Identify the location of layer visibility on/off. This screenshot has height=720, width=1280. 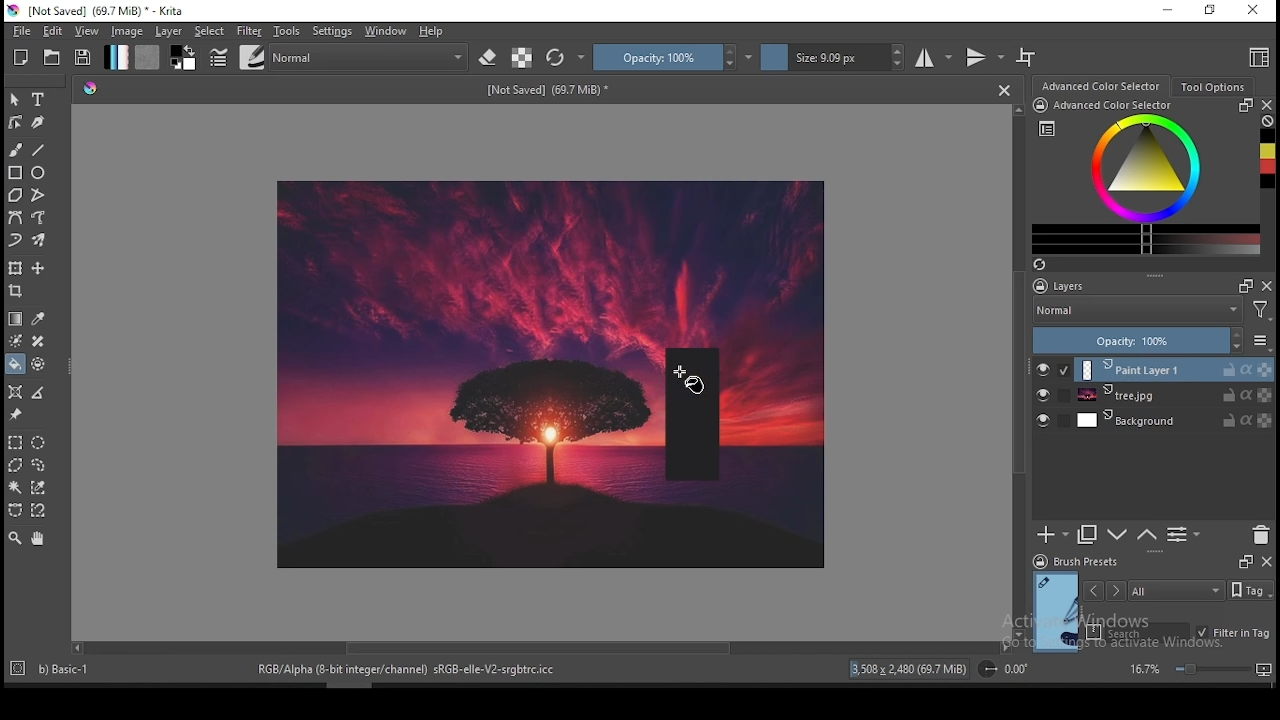
(1044, 369).